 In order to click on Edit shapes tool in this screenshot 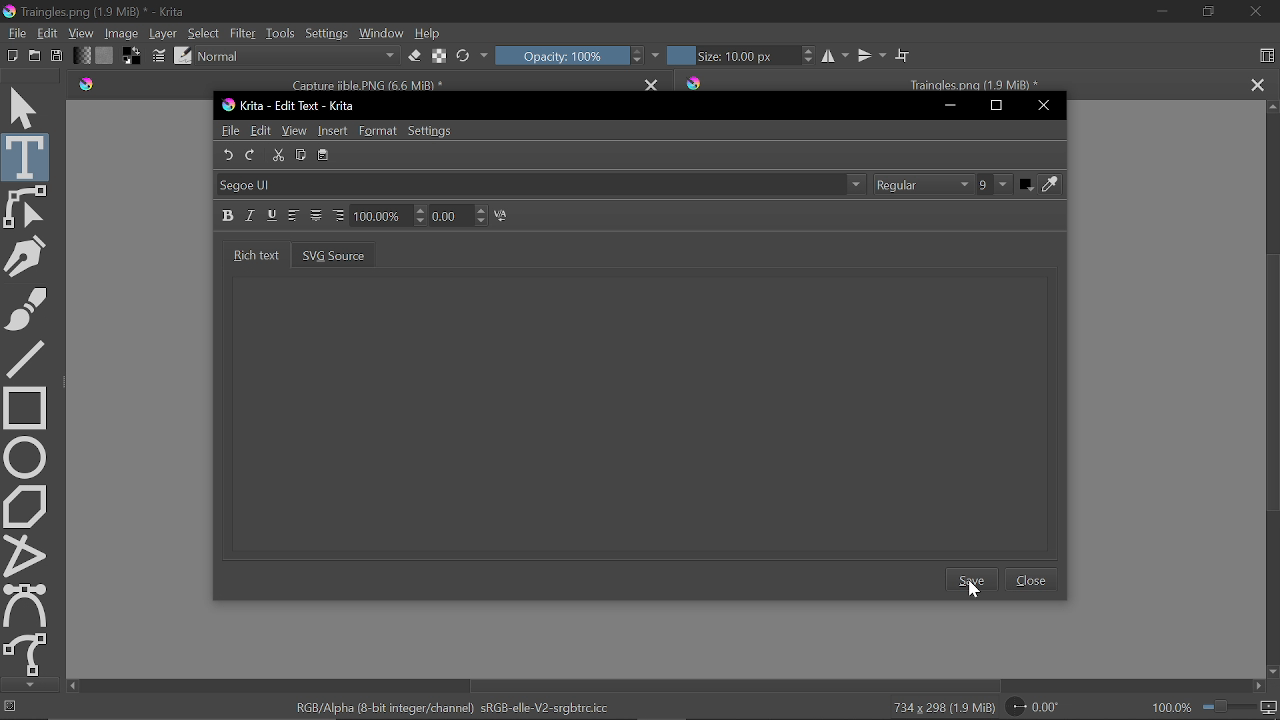, I will do `click(29, 207)`.